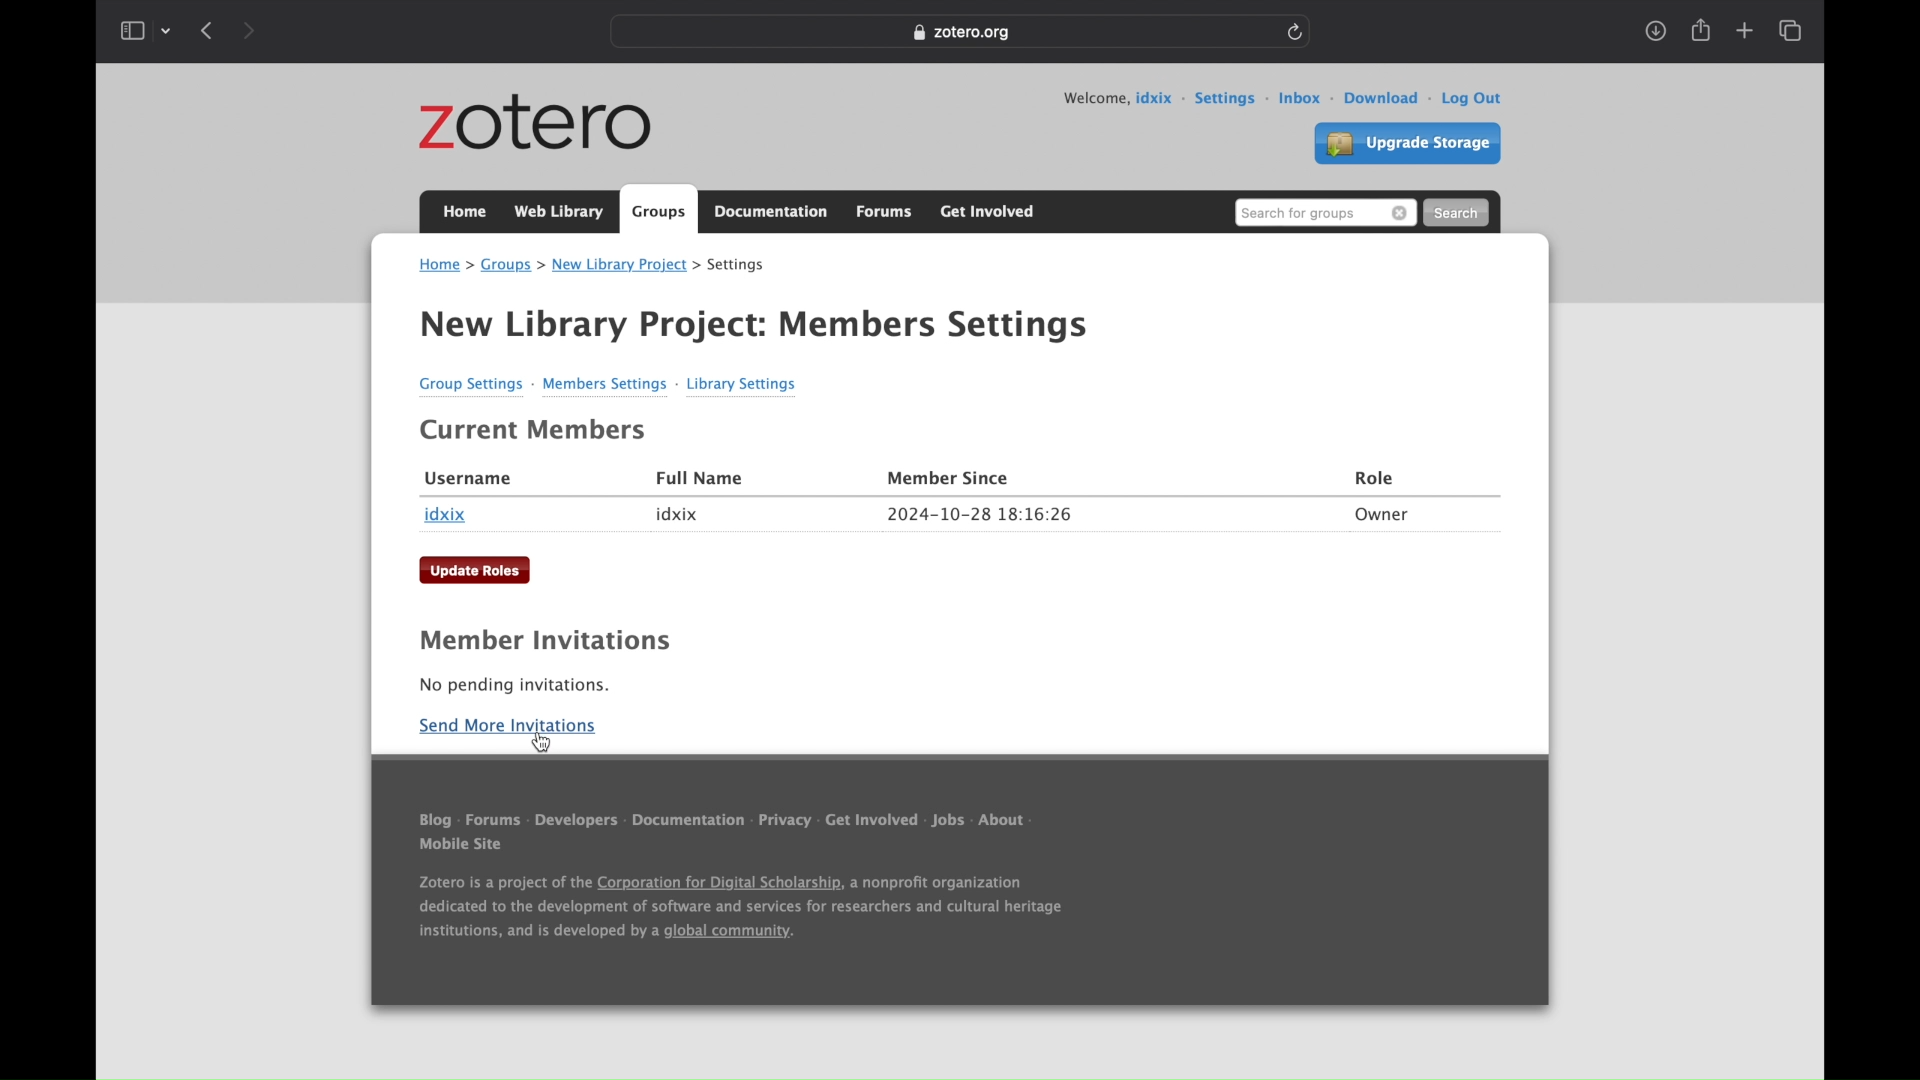 The height and width of the screenshot is (1080, 1920). I want to click on member invitations, so click(546, 639).